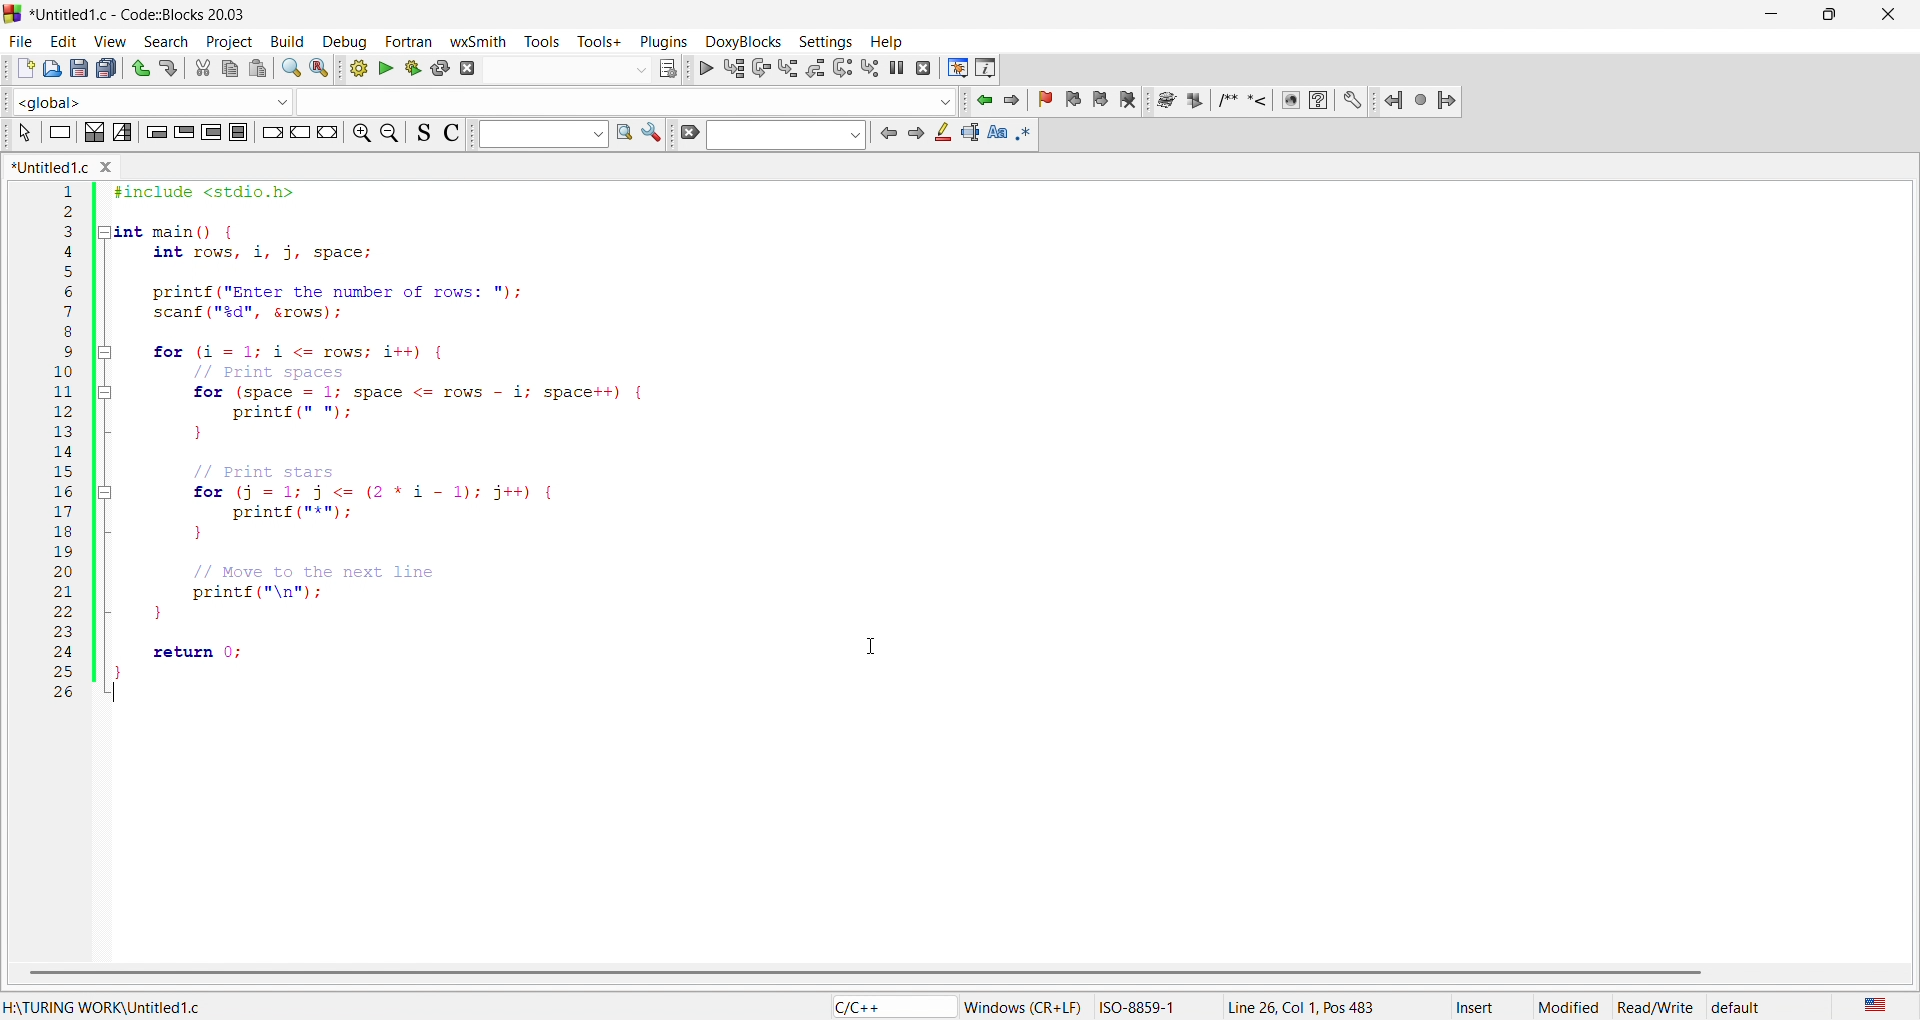  What do you see at coordinates (816, 66) in the screenshot?
I see `debugging icon` at bounding box center [816, 66].